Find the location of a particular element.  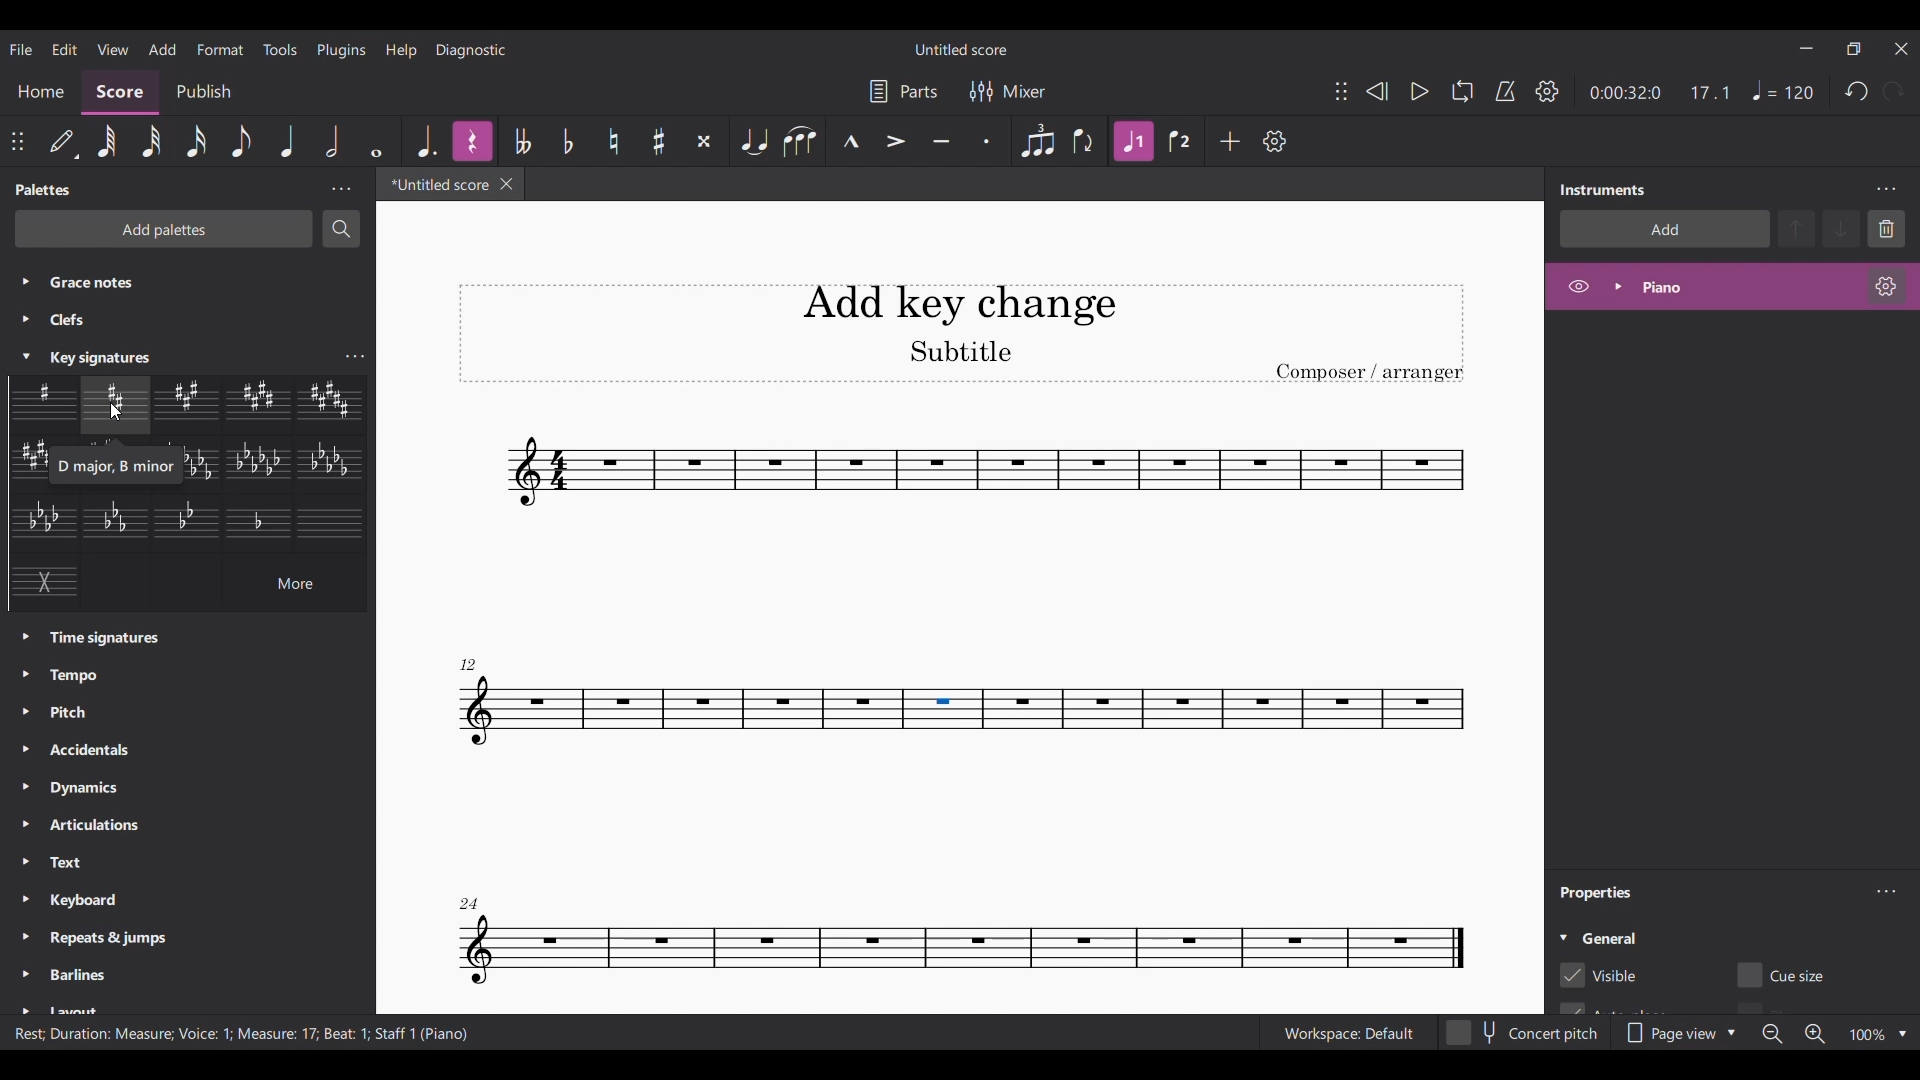

Toggle for Cue size is located at coordinates (1785, 975).